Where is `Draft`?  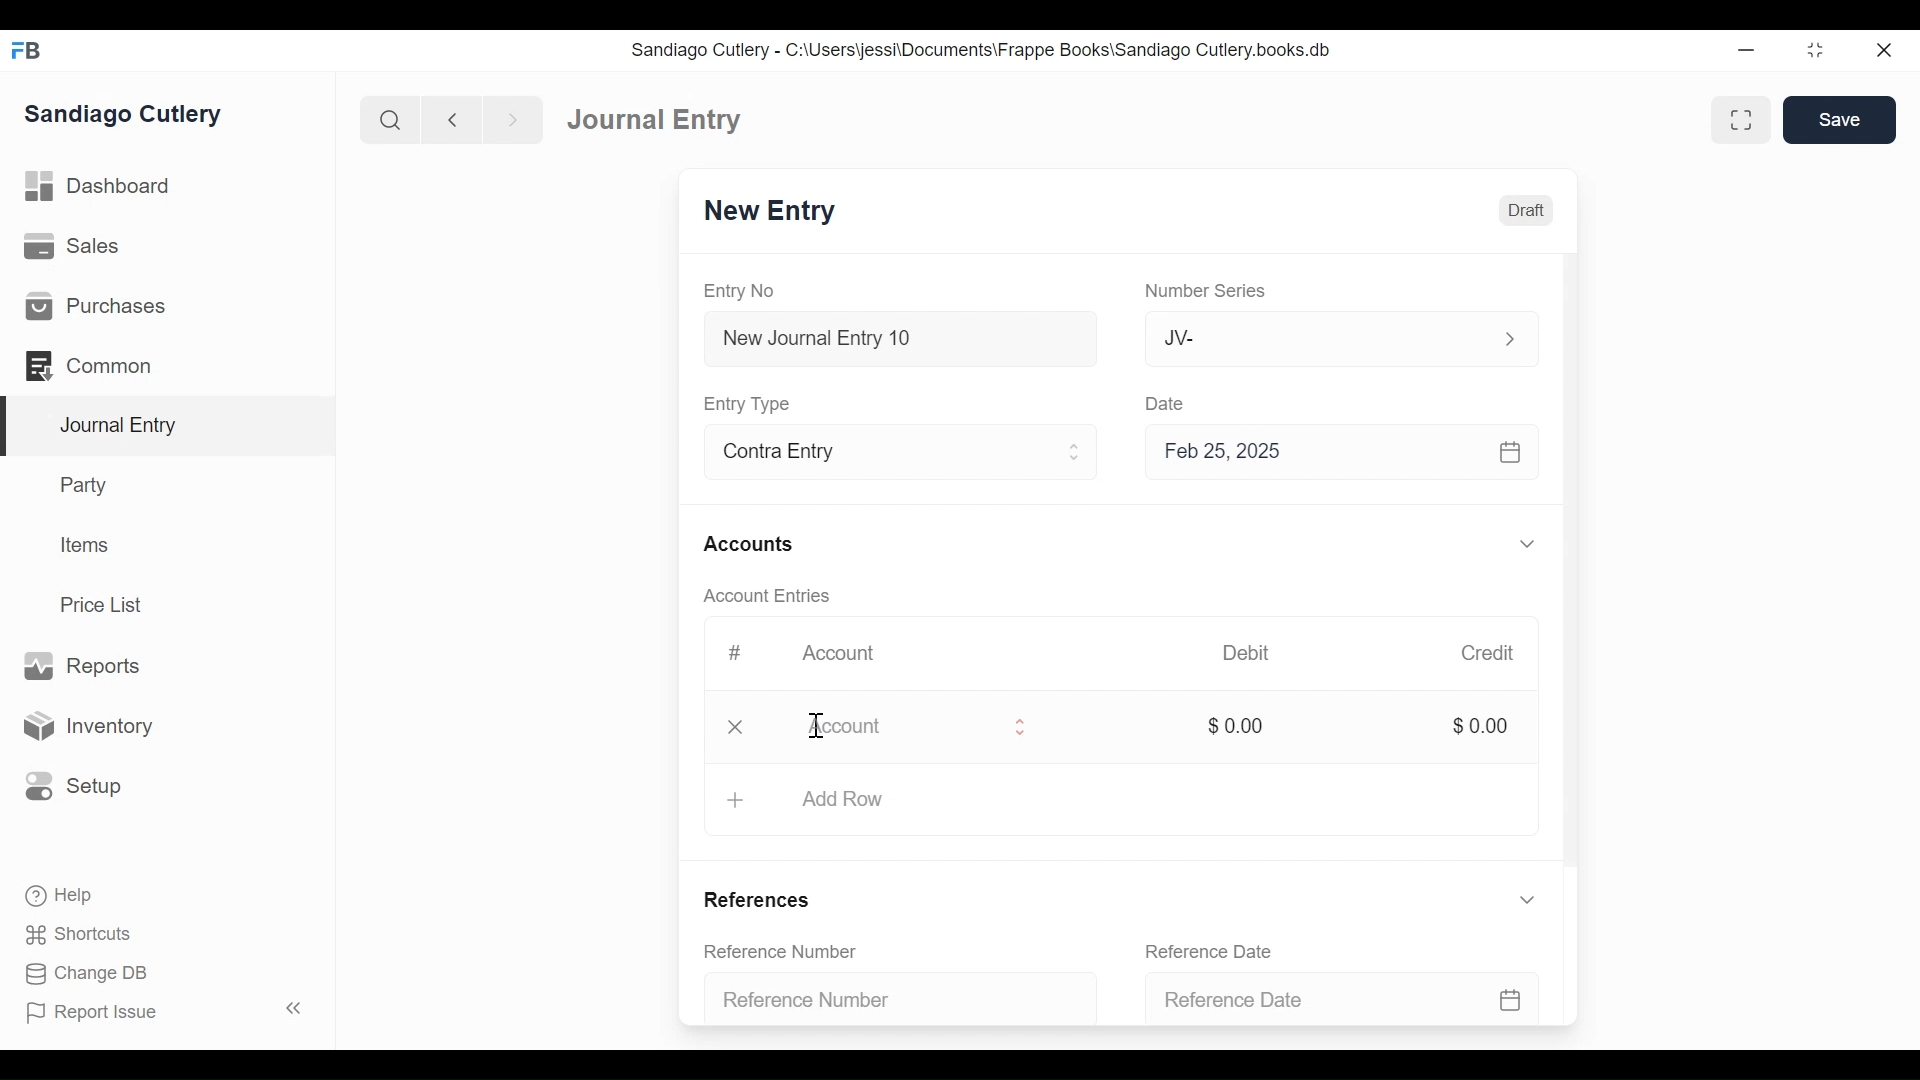
Draft is located at coordinates (1527, 211).